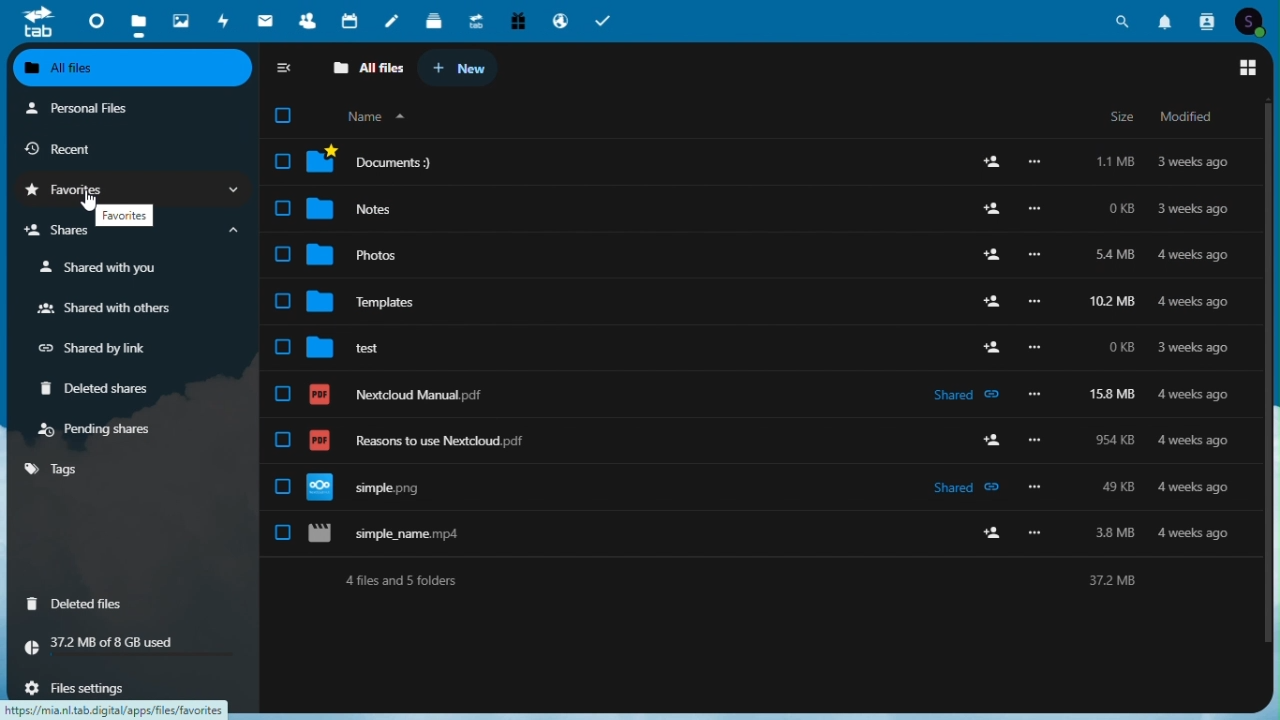 The image size is (1280, 720). I want to click on tags, so click(57, 468).